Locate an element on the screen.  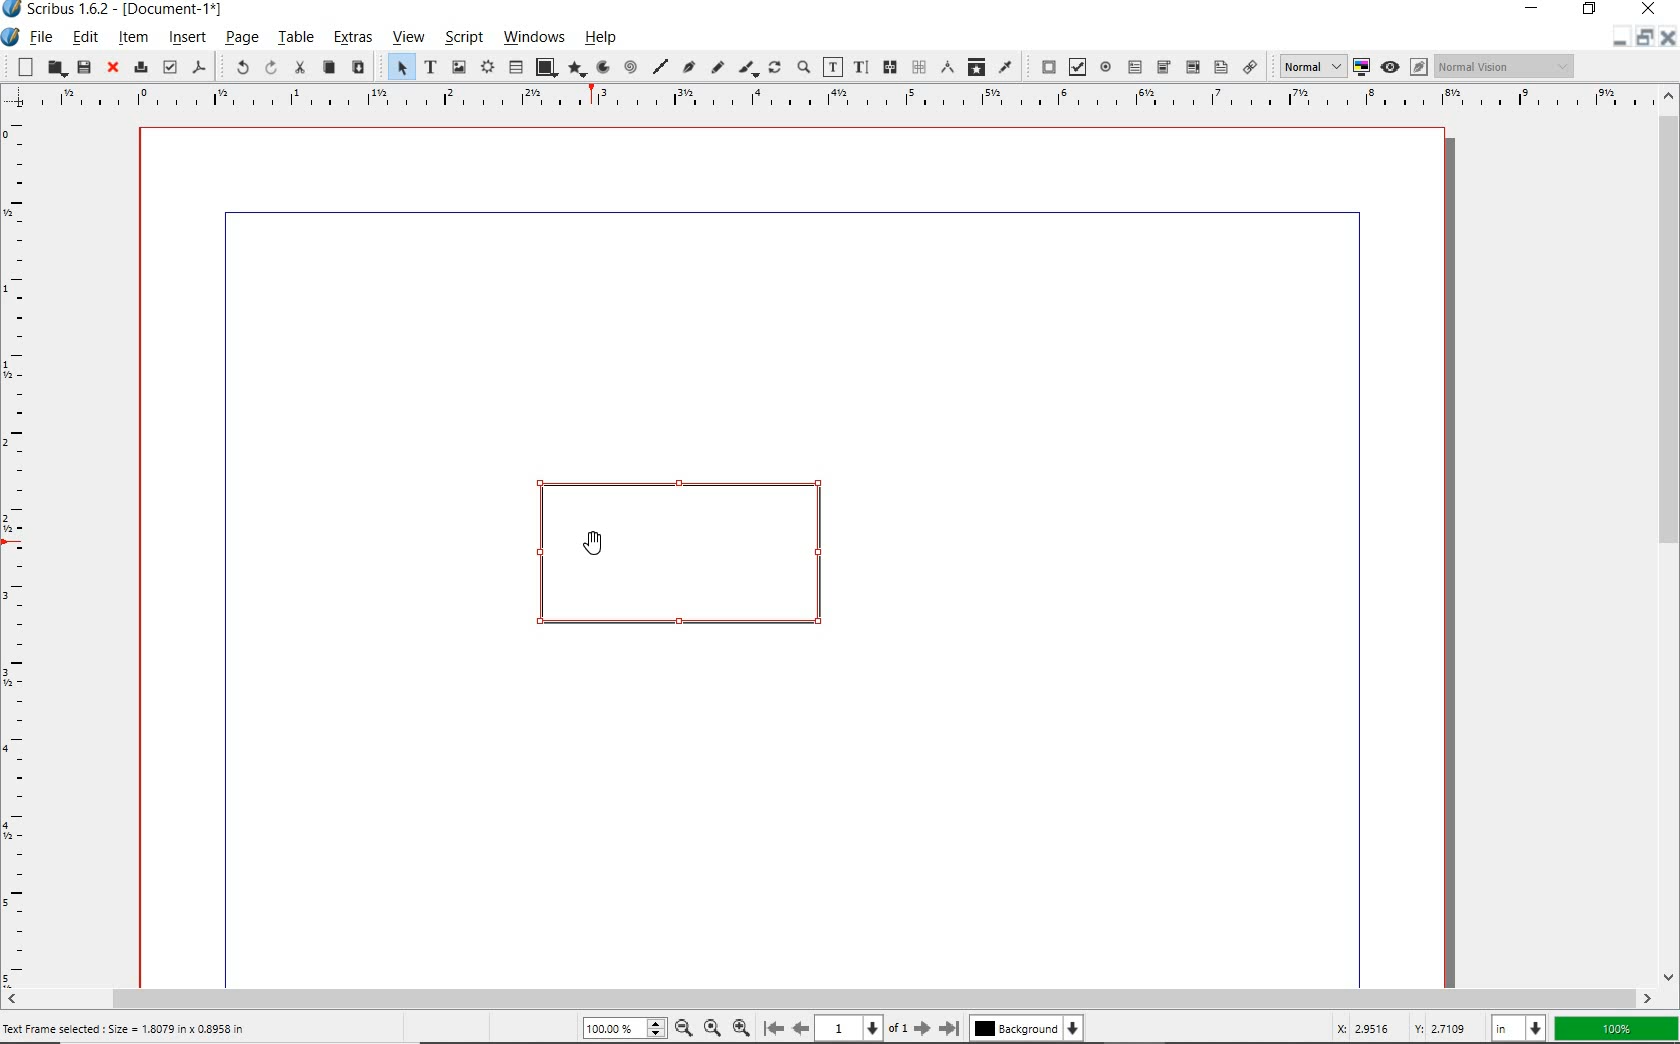
pdf combo box is located at coordinates (1163, 68).